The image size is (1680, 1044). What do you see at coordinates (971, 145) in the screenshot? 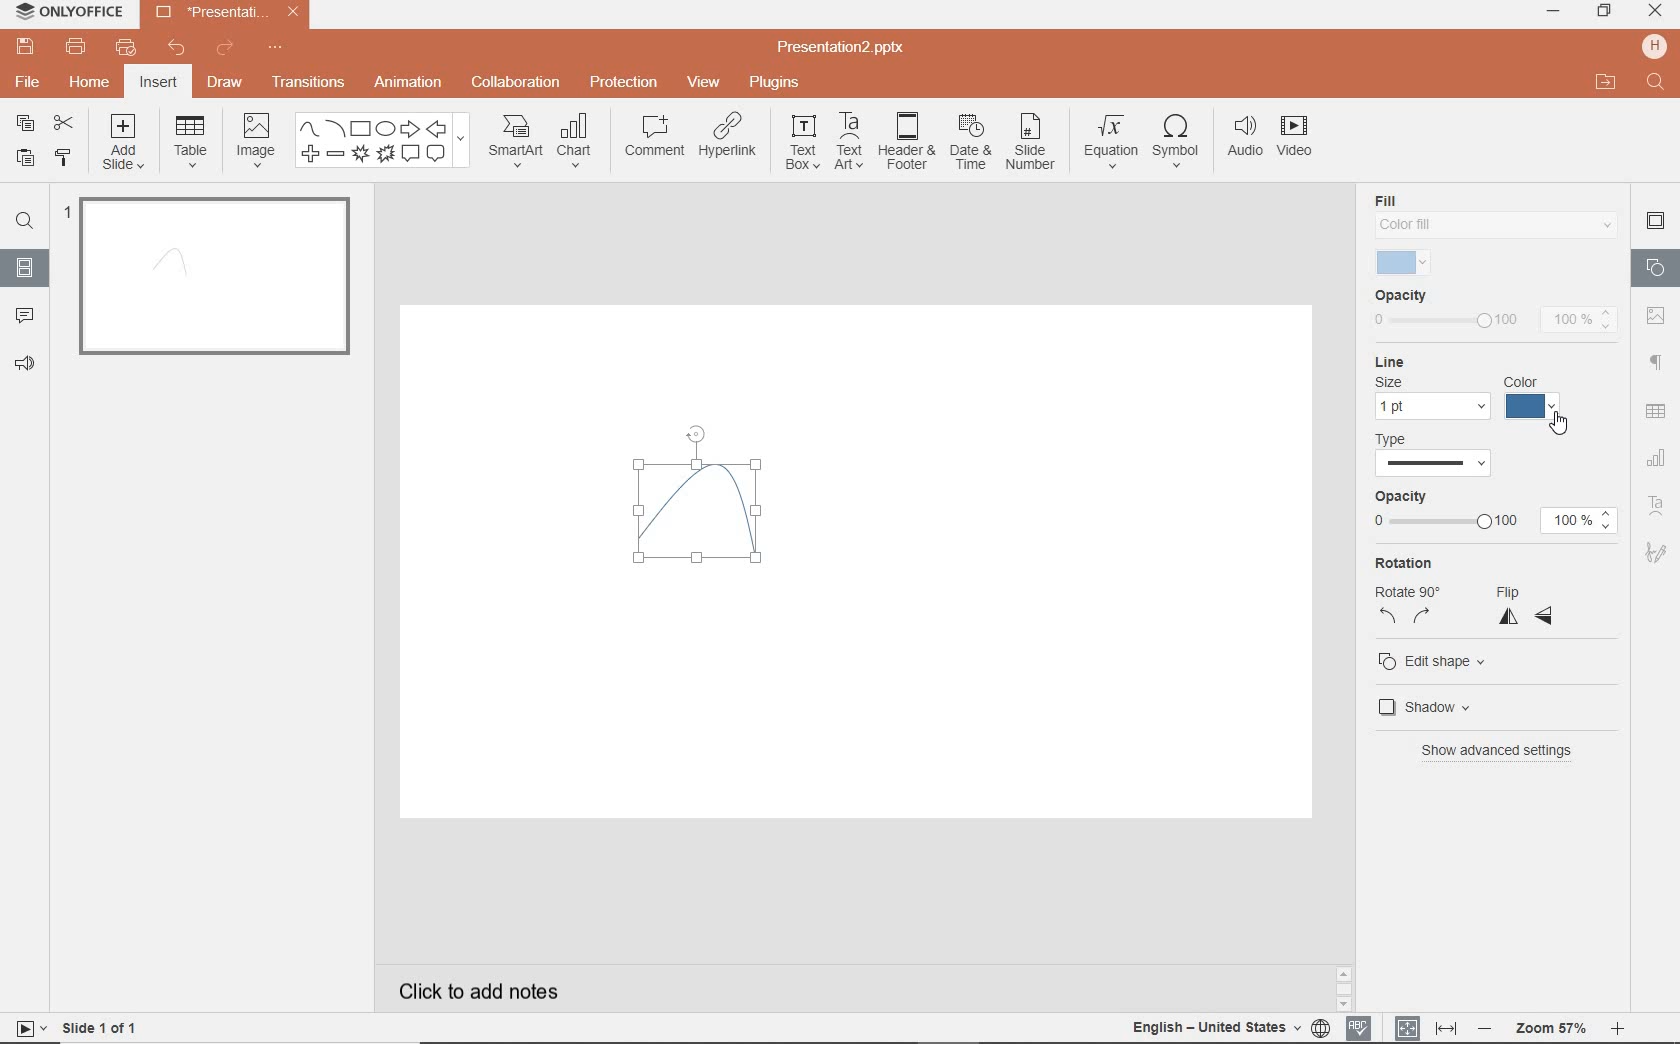
I see `DATE & TIME` at bounding box center [971, 145].